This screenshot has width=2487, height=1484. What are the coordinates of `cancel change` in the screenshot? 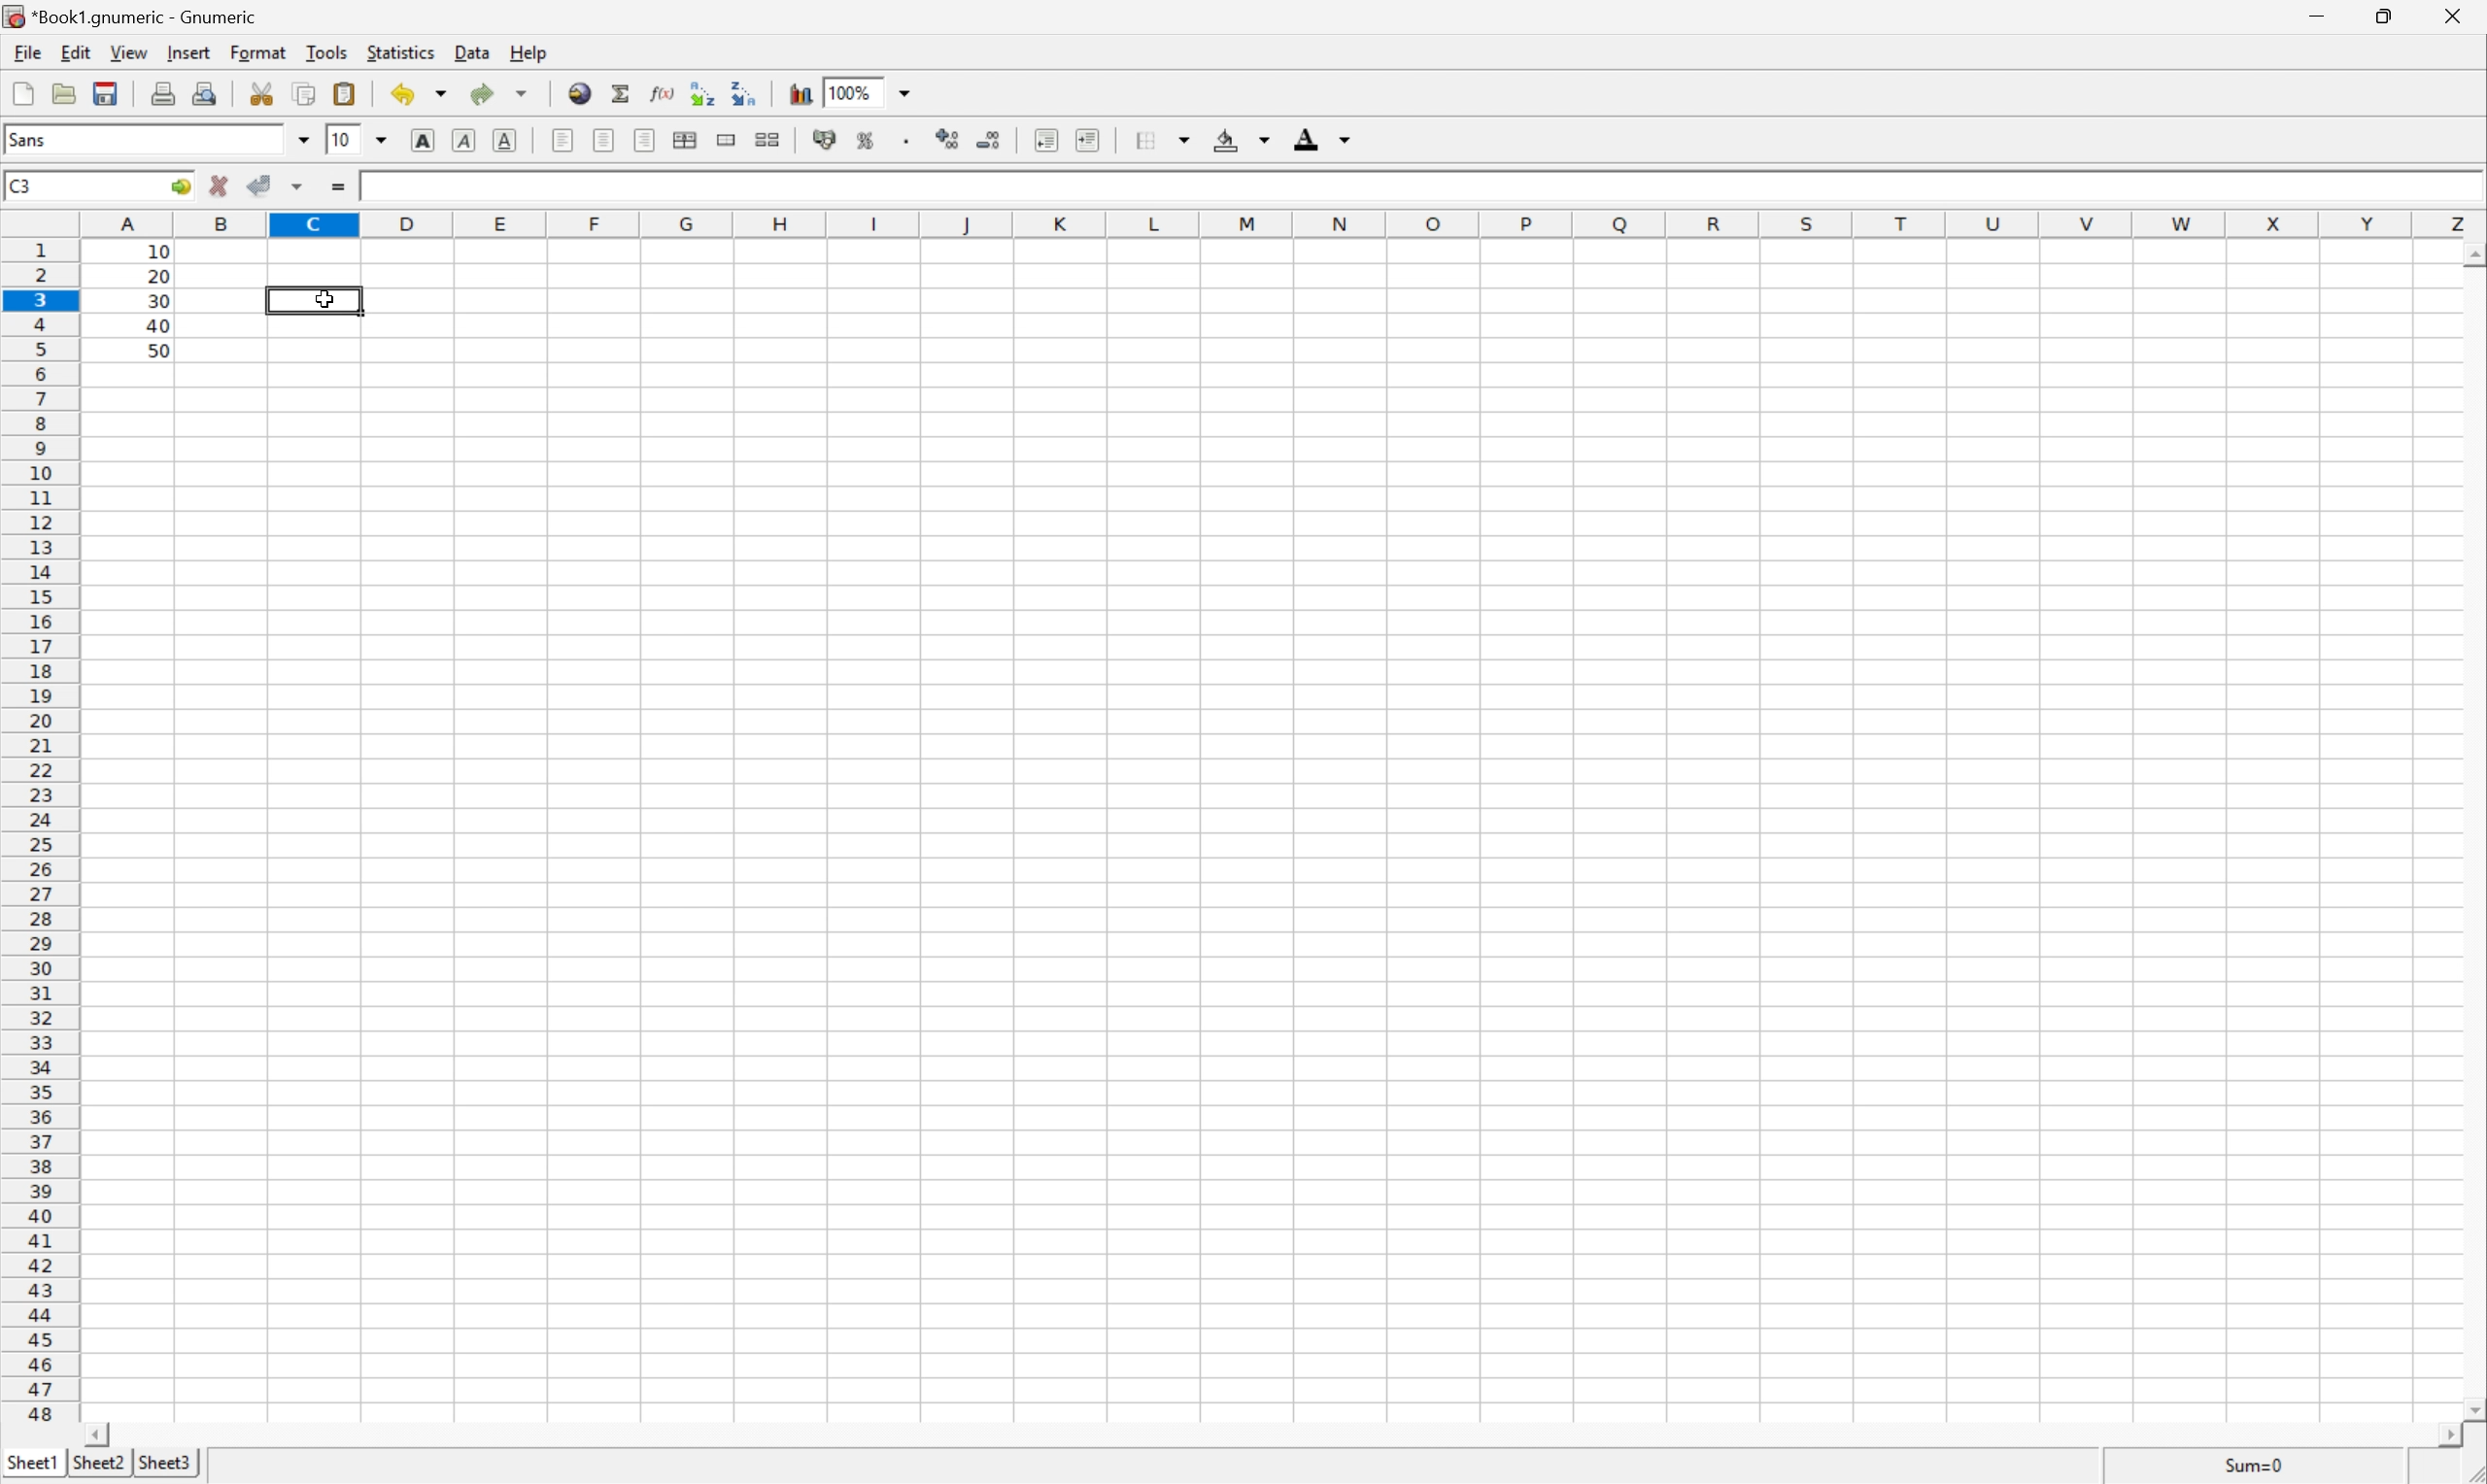 It's located at (219, 189).